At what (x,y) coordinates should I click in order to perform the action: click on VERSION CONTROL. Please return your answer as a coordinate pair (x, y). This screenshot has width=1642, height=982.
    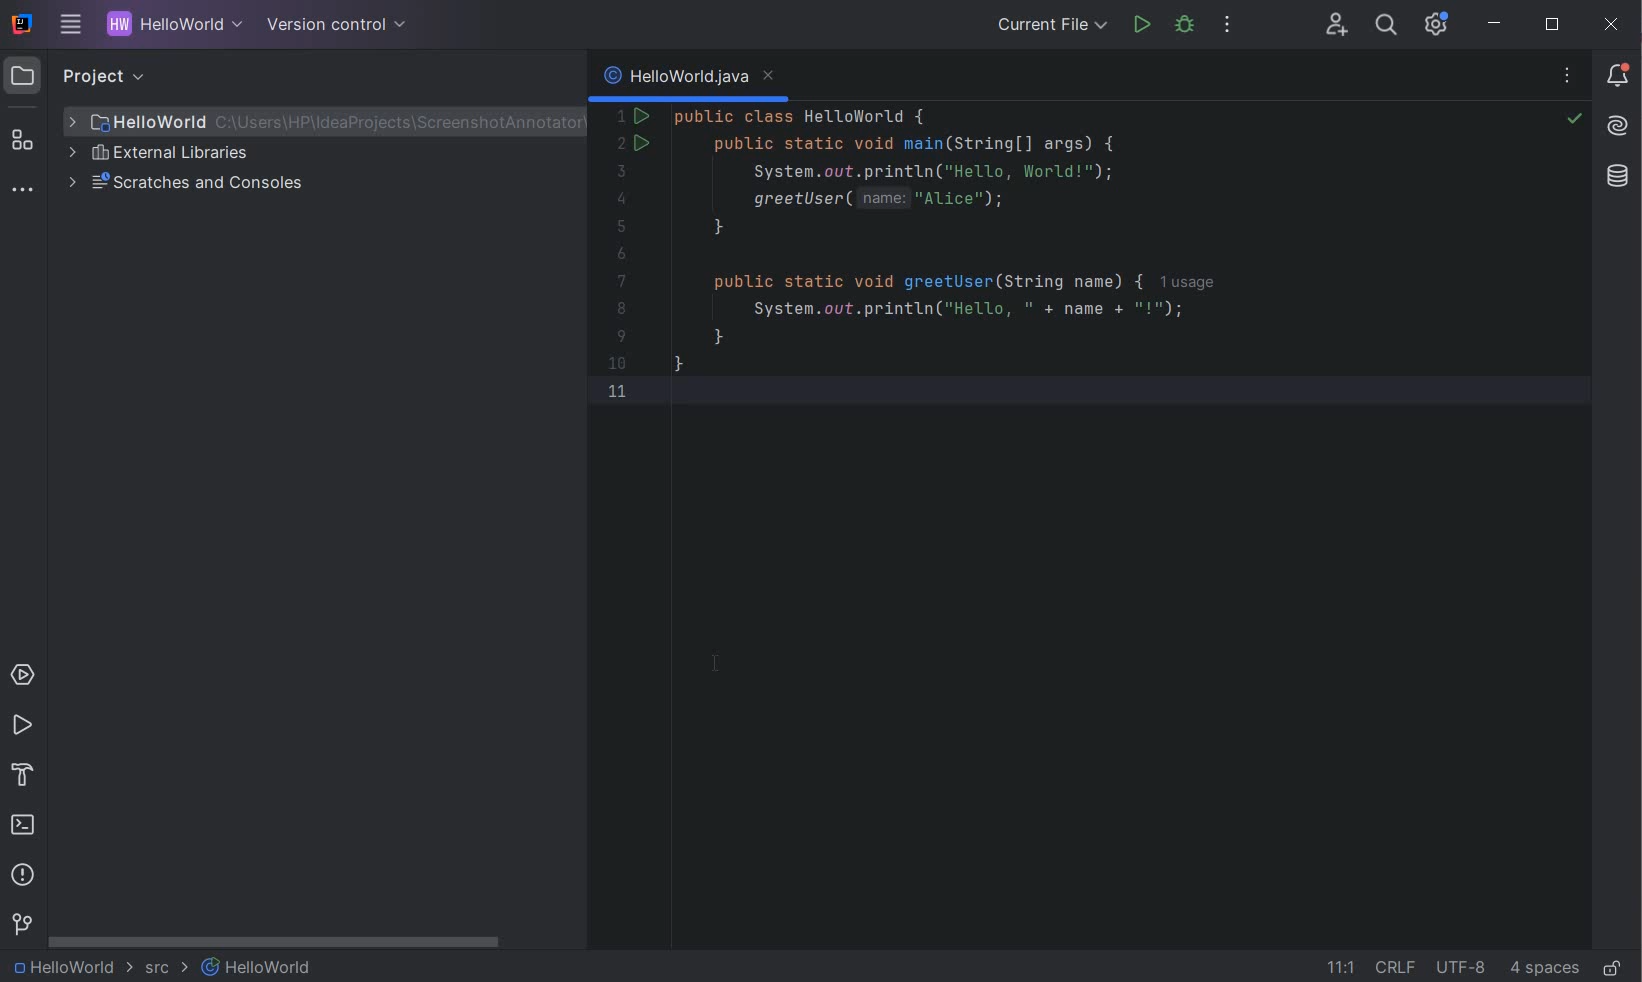
    Looking at the image, I should click on (332, 24).